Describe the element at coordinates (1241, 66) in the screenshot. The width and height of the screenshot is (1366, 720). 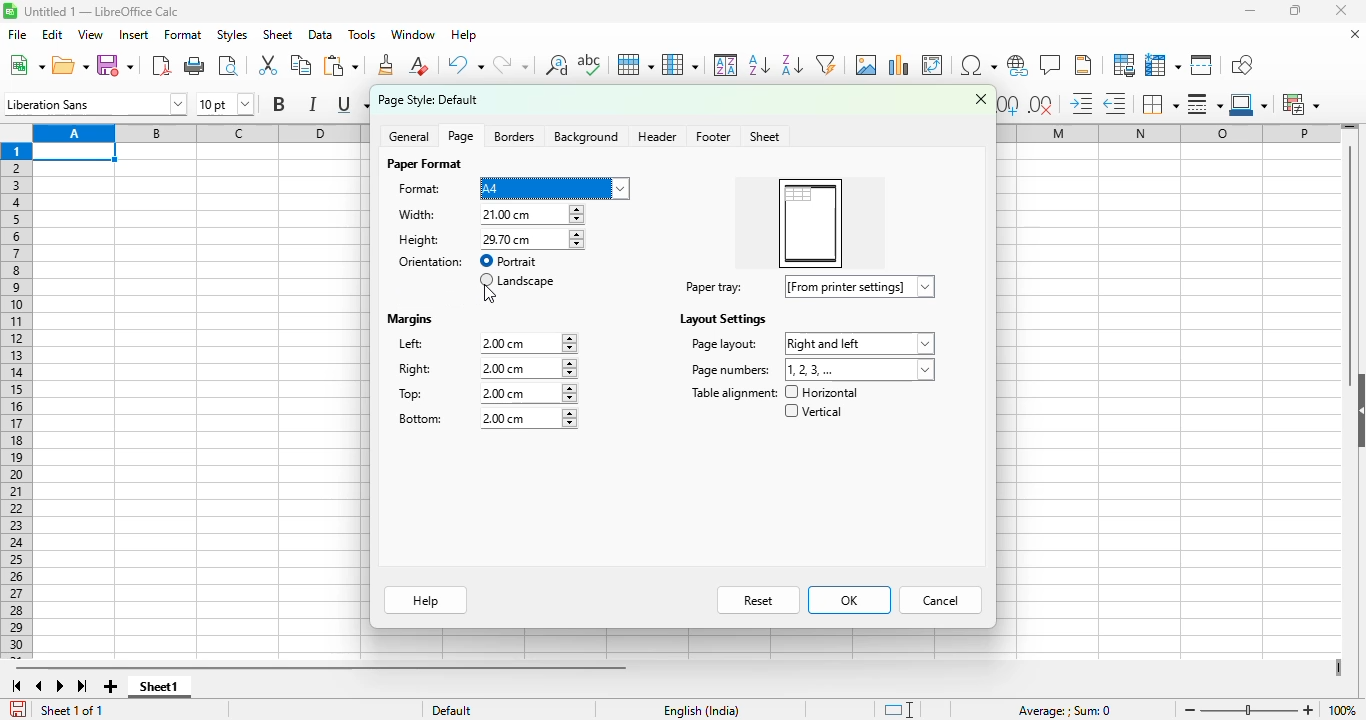
I see `show draw functions` at that location.